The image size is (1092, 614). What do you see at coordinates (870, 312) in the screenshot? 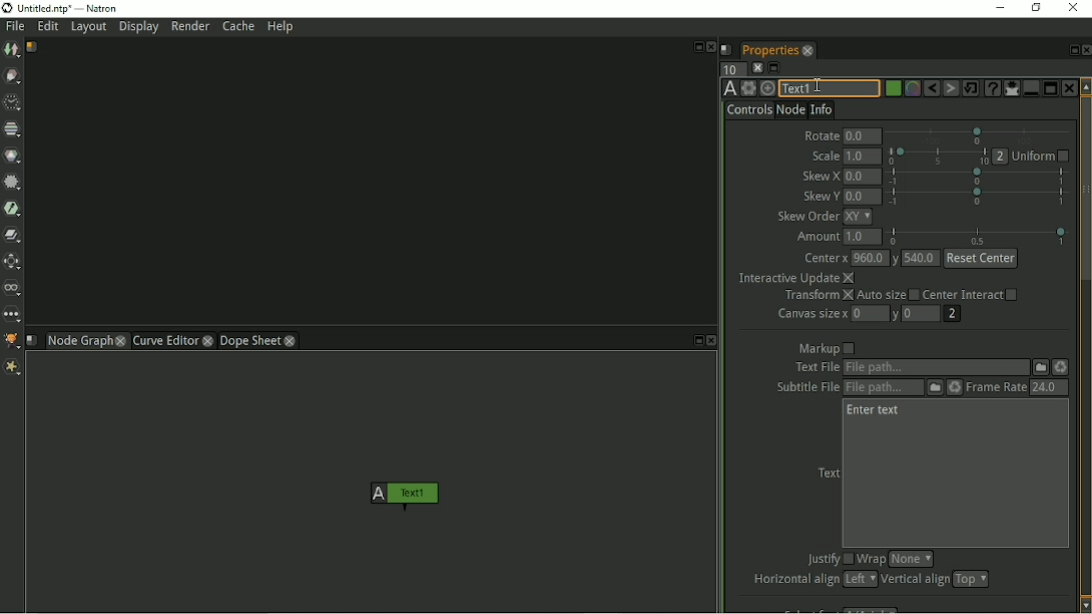
I see `0` at bounding box center [870, 312].